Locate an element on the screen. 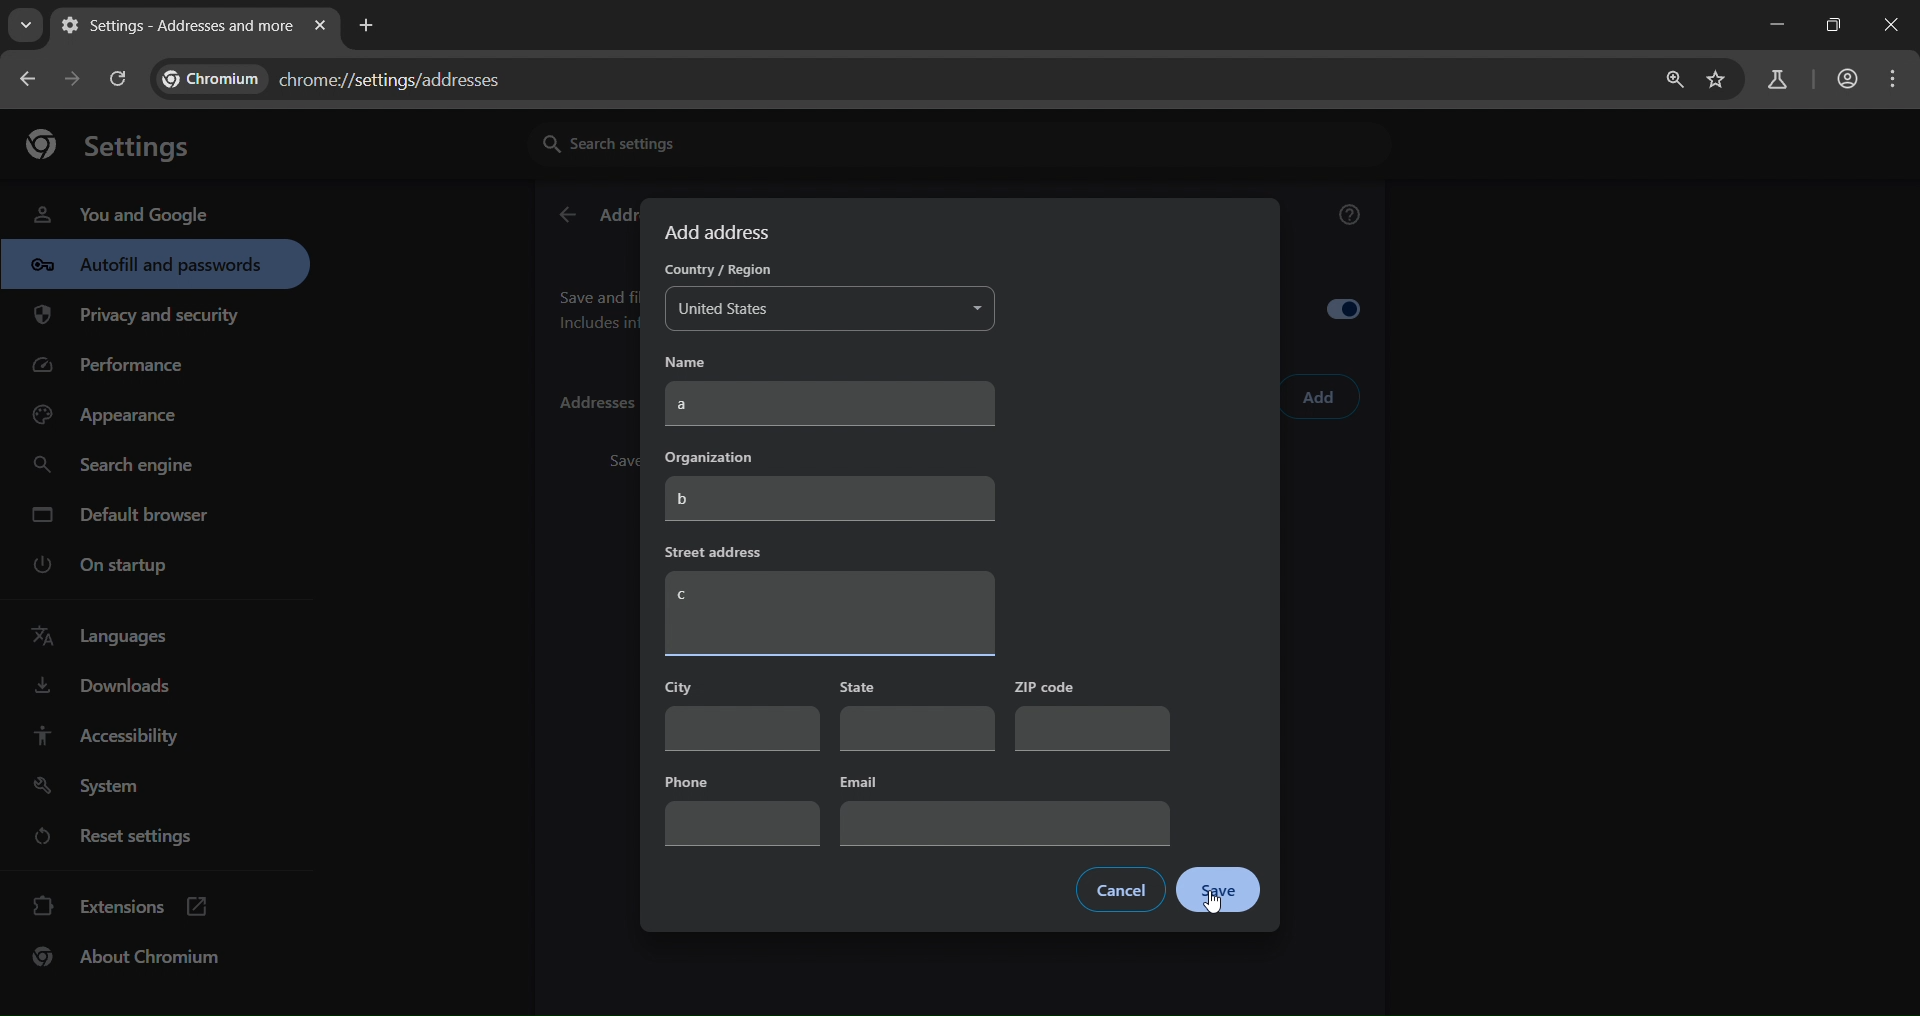 This screenshot has width=1920, height=1016. country is located at coordinates (714, 272).